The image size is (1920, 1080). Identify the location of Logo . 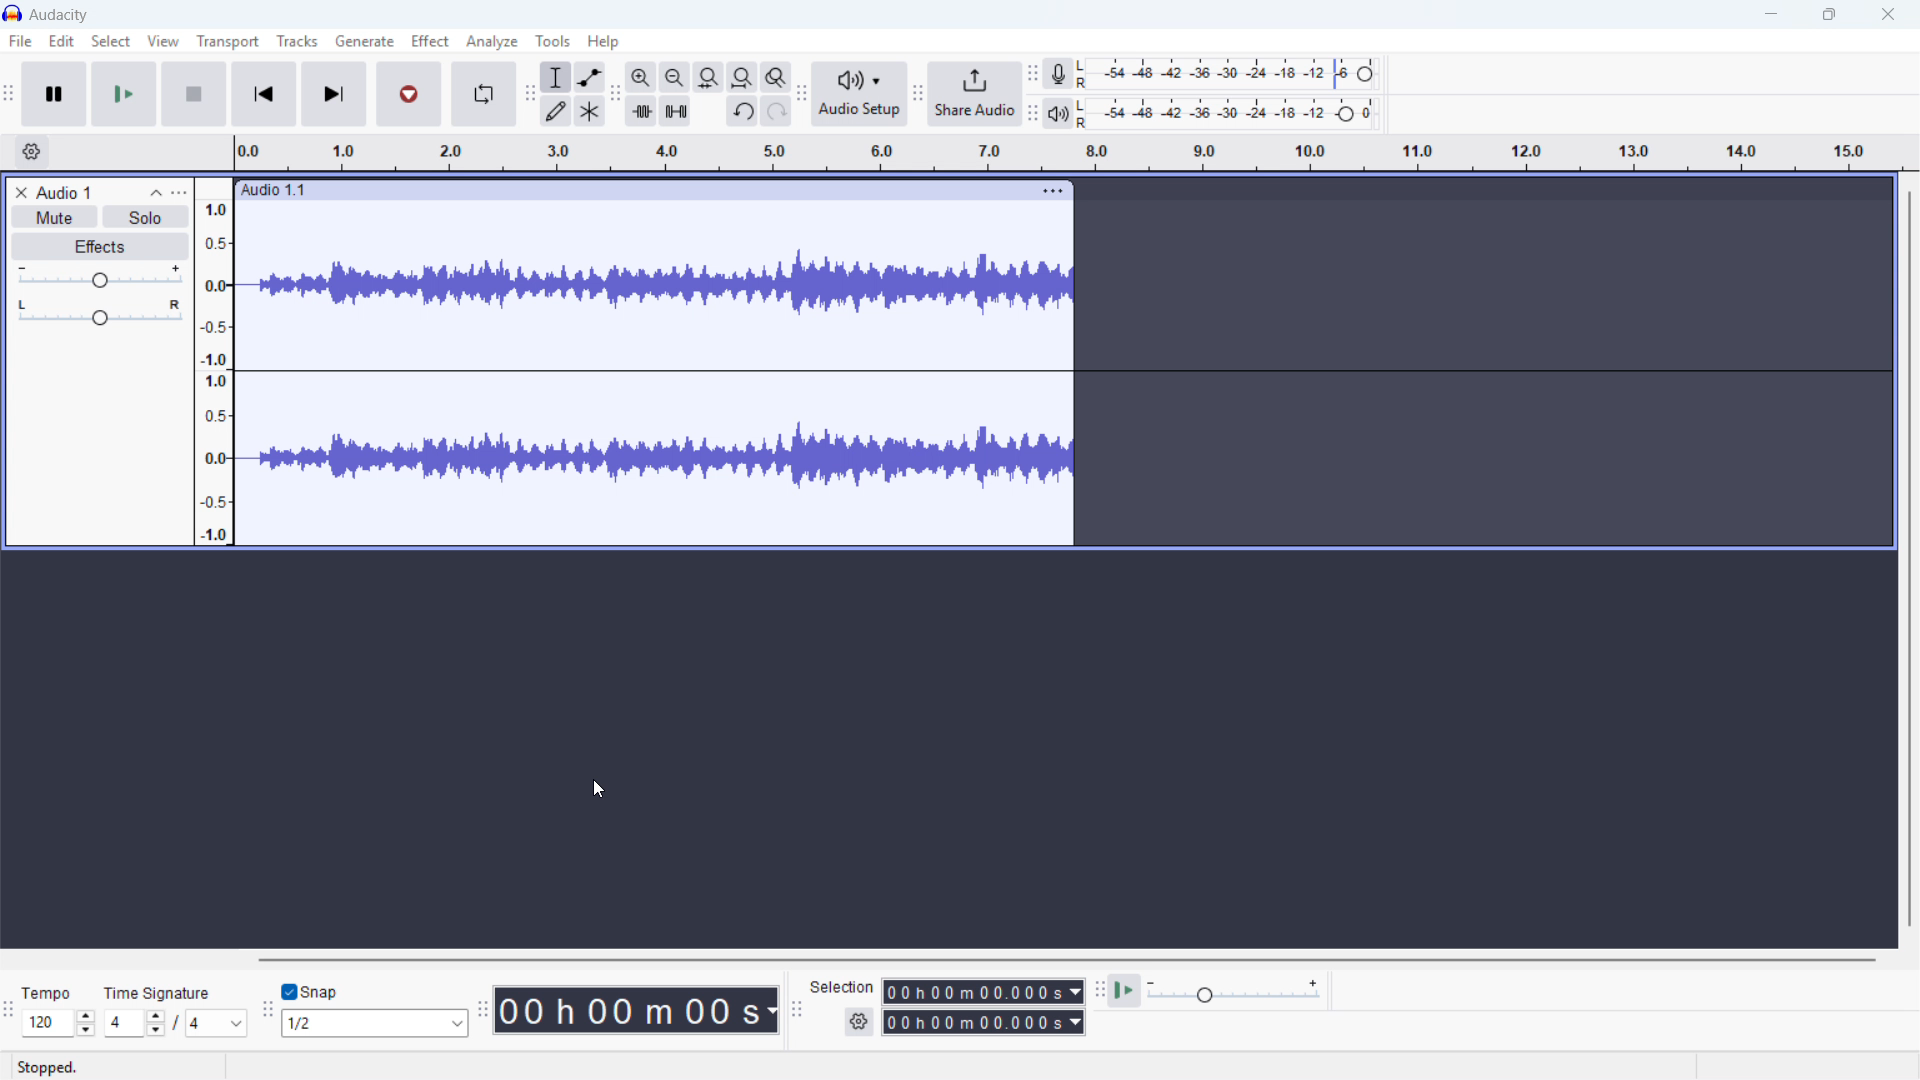
(13, 13).